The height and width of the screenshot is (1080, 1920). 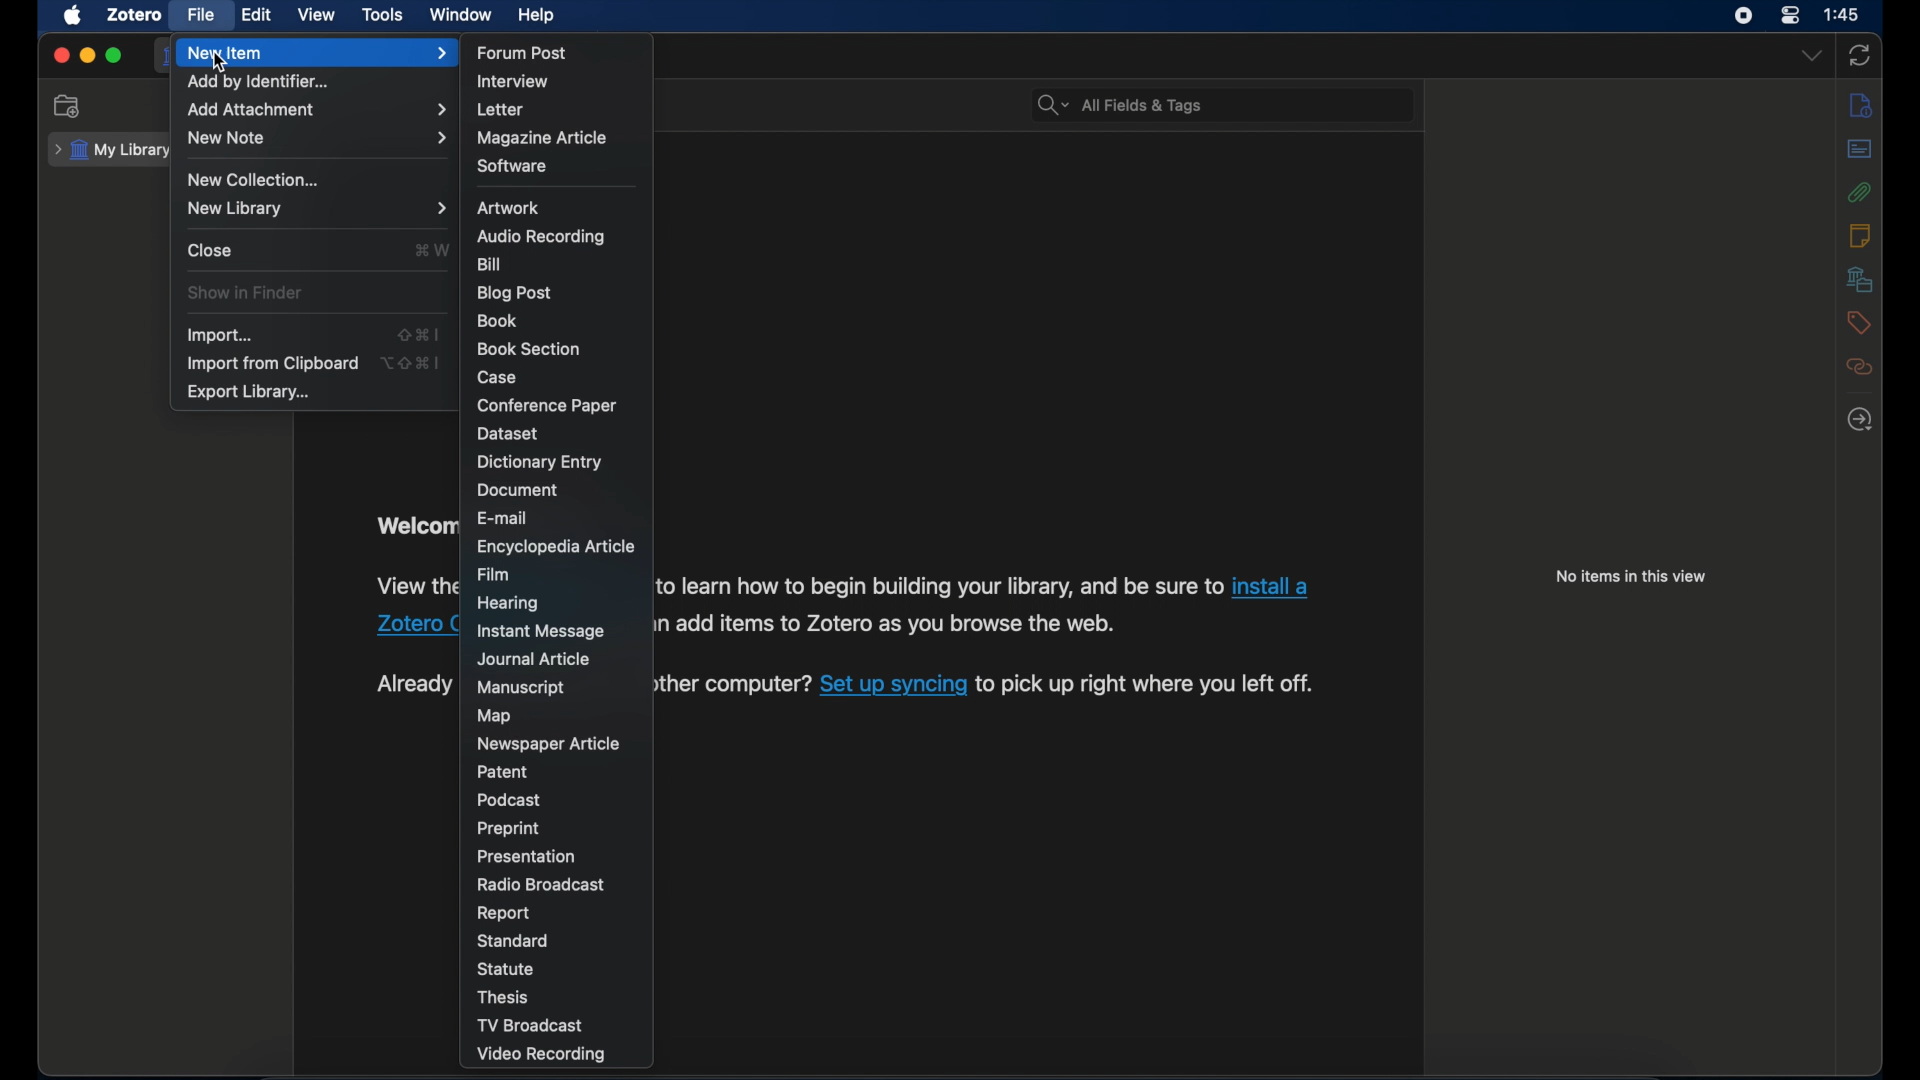 What do you see at coordinates (547, 405) in the screenshot?
I see `conference paper` at bounding box center [547, 405].